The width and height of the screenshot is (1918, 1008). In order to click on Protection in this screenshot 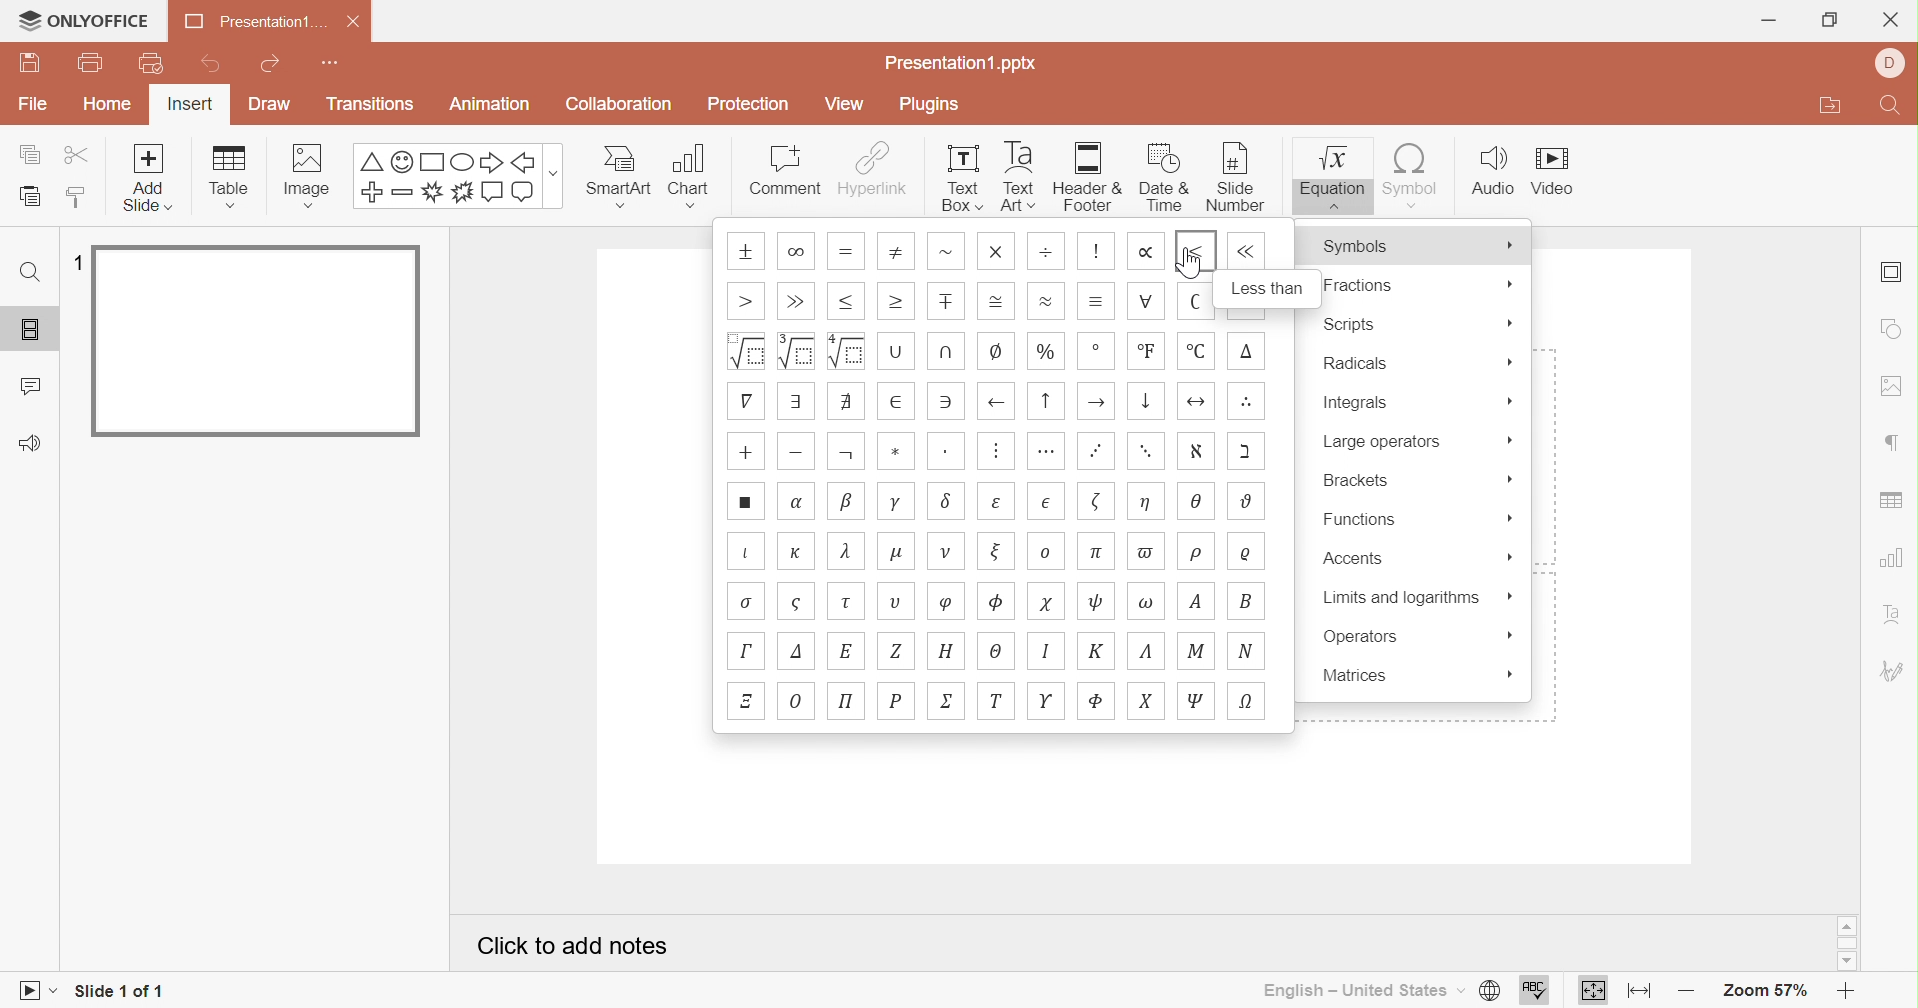, I will do `click(753, 106)`.